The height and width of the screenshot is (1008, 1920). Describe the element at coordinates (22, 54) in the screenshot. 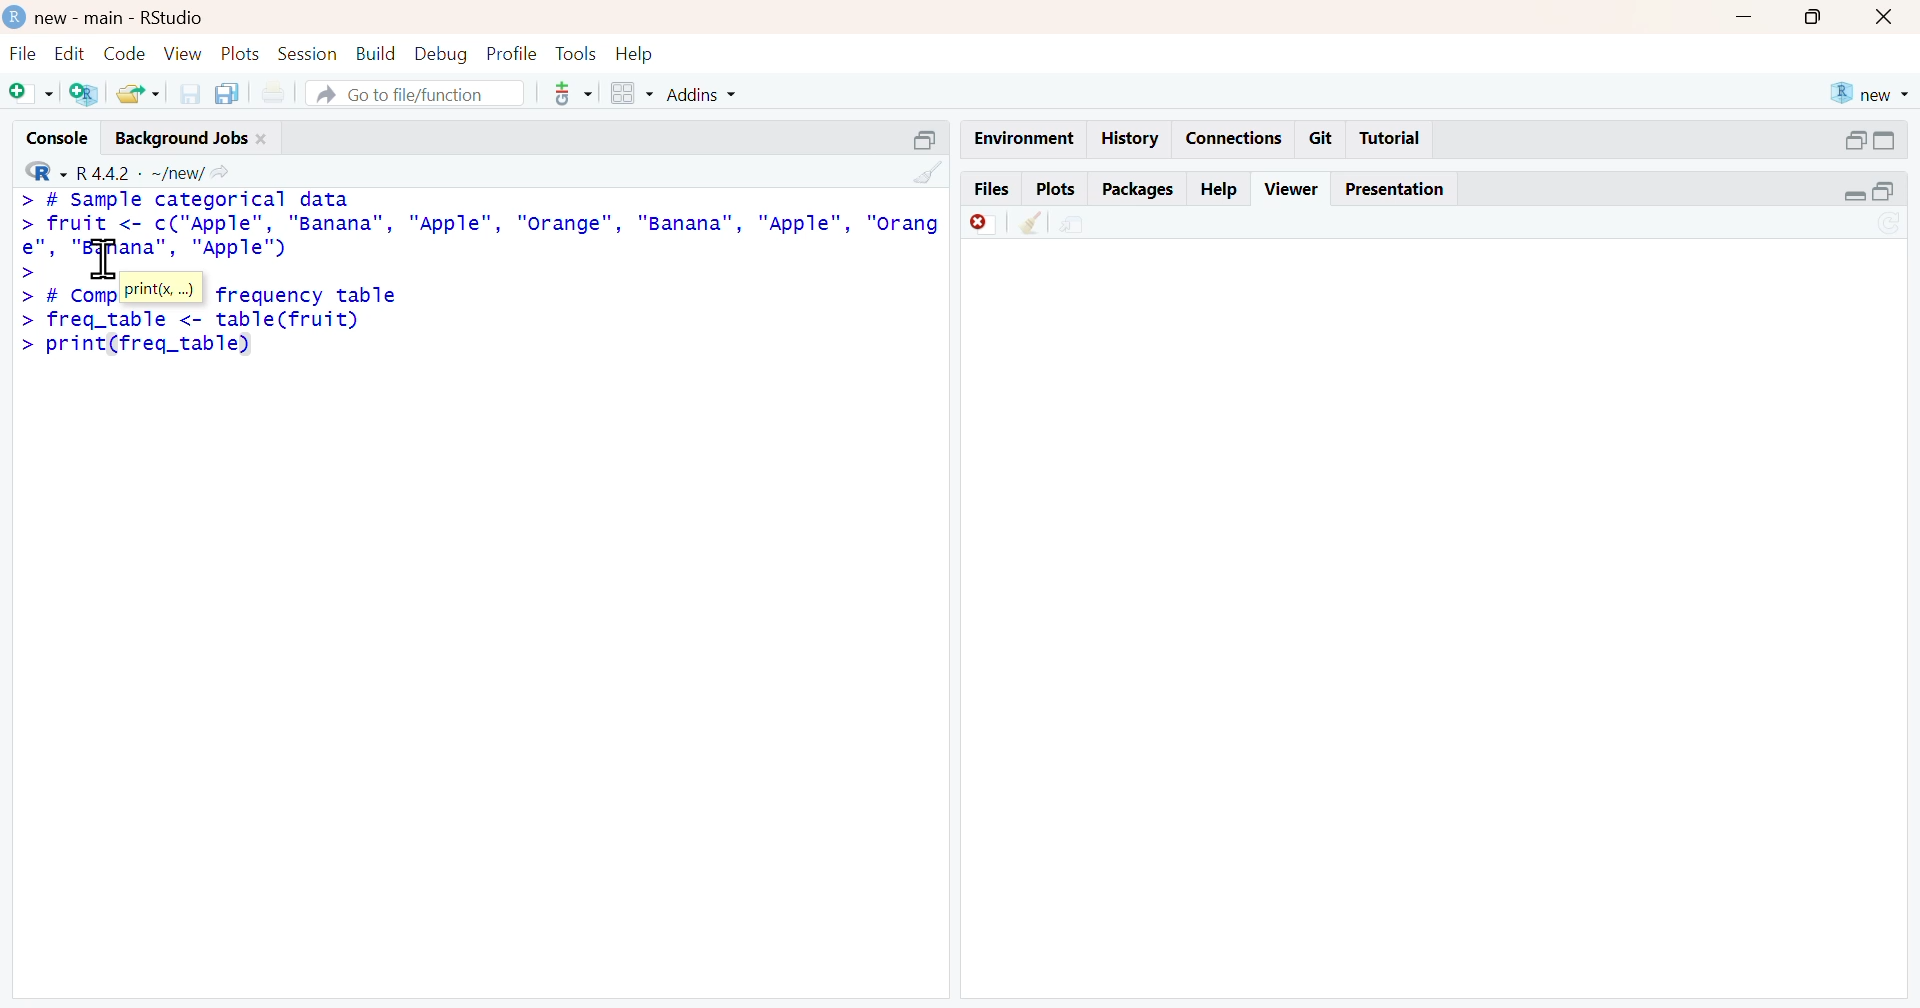

I see `file` at that location.